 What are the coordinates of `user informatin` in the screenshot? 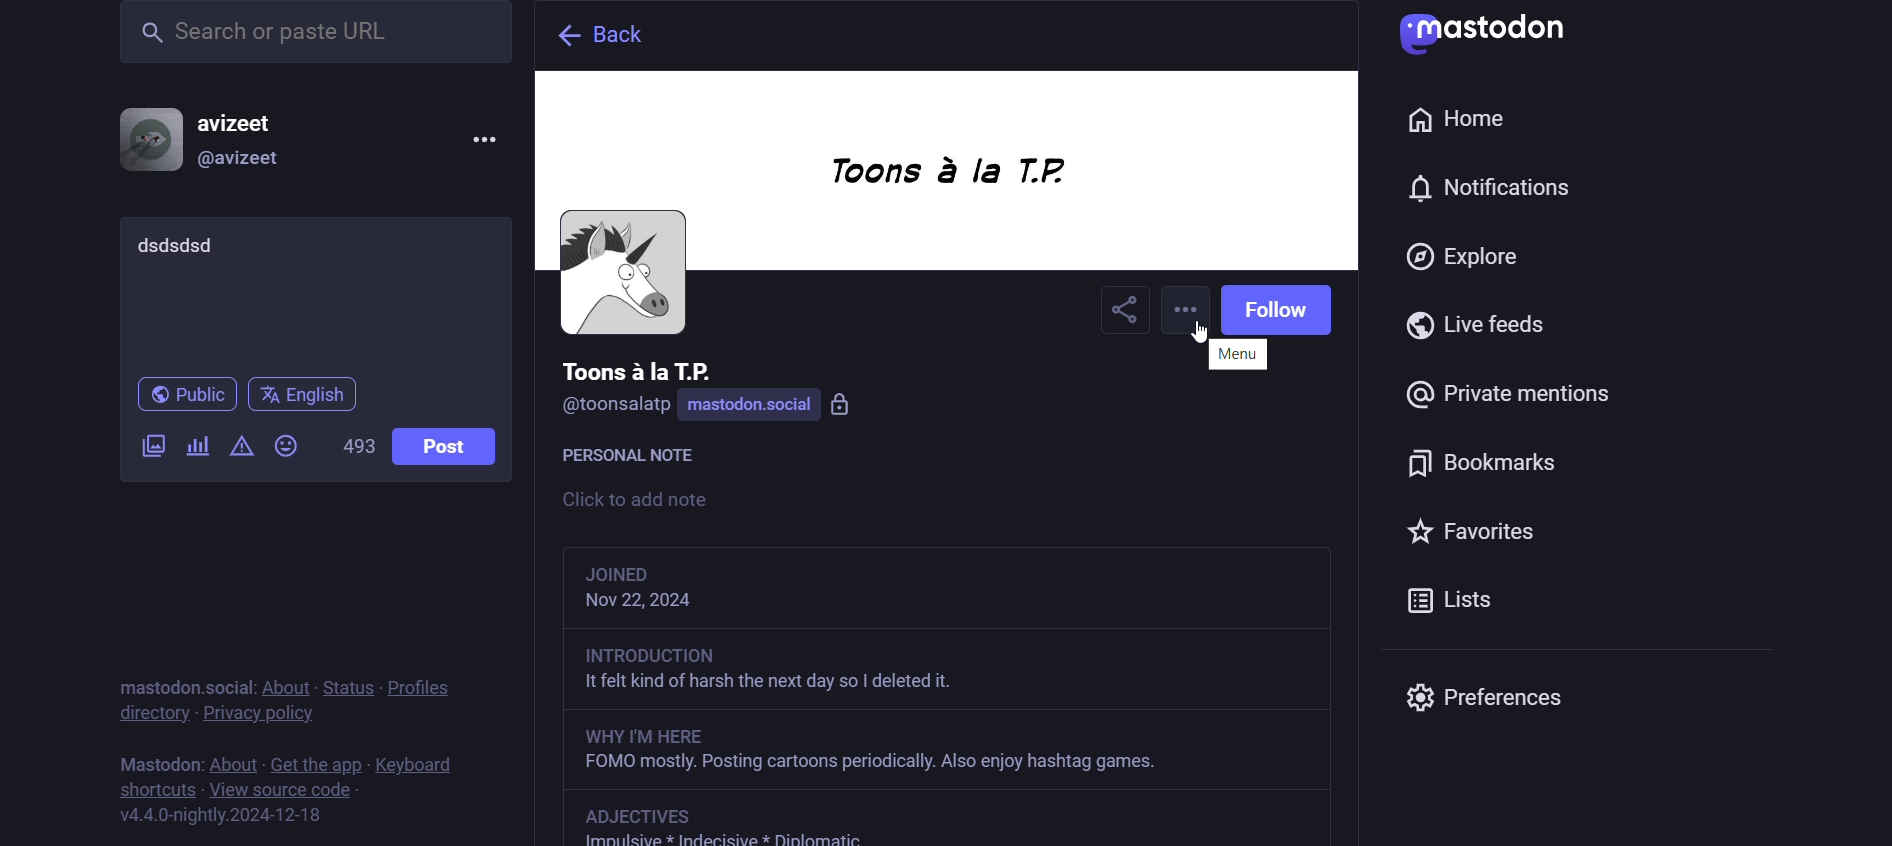 It's located at (954, 589).